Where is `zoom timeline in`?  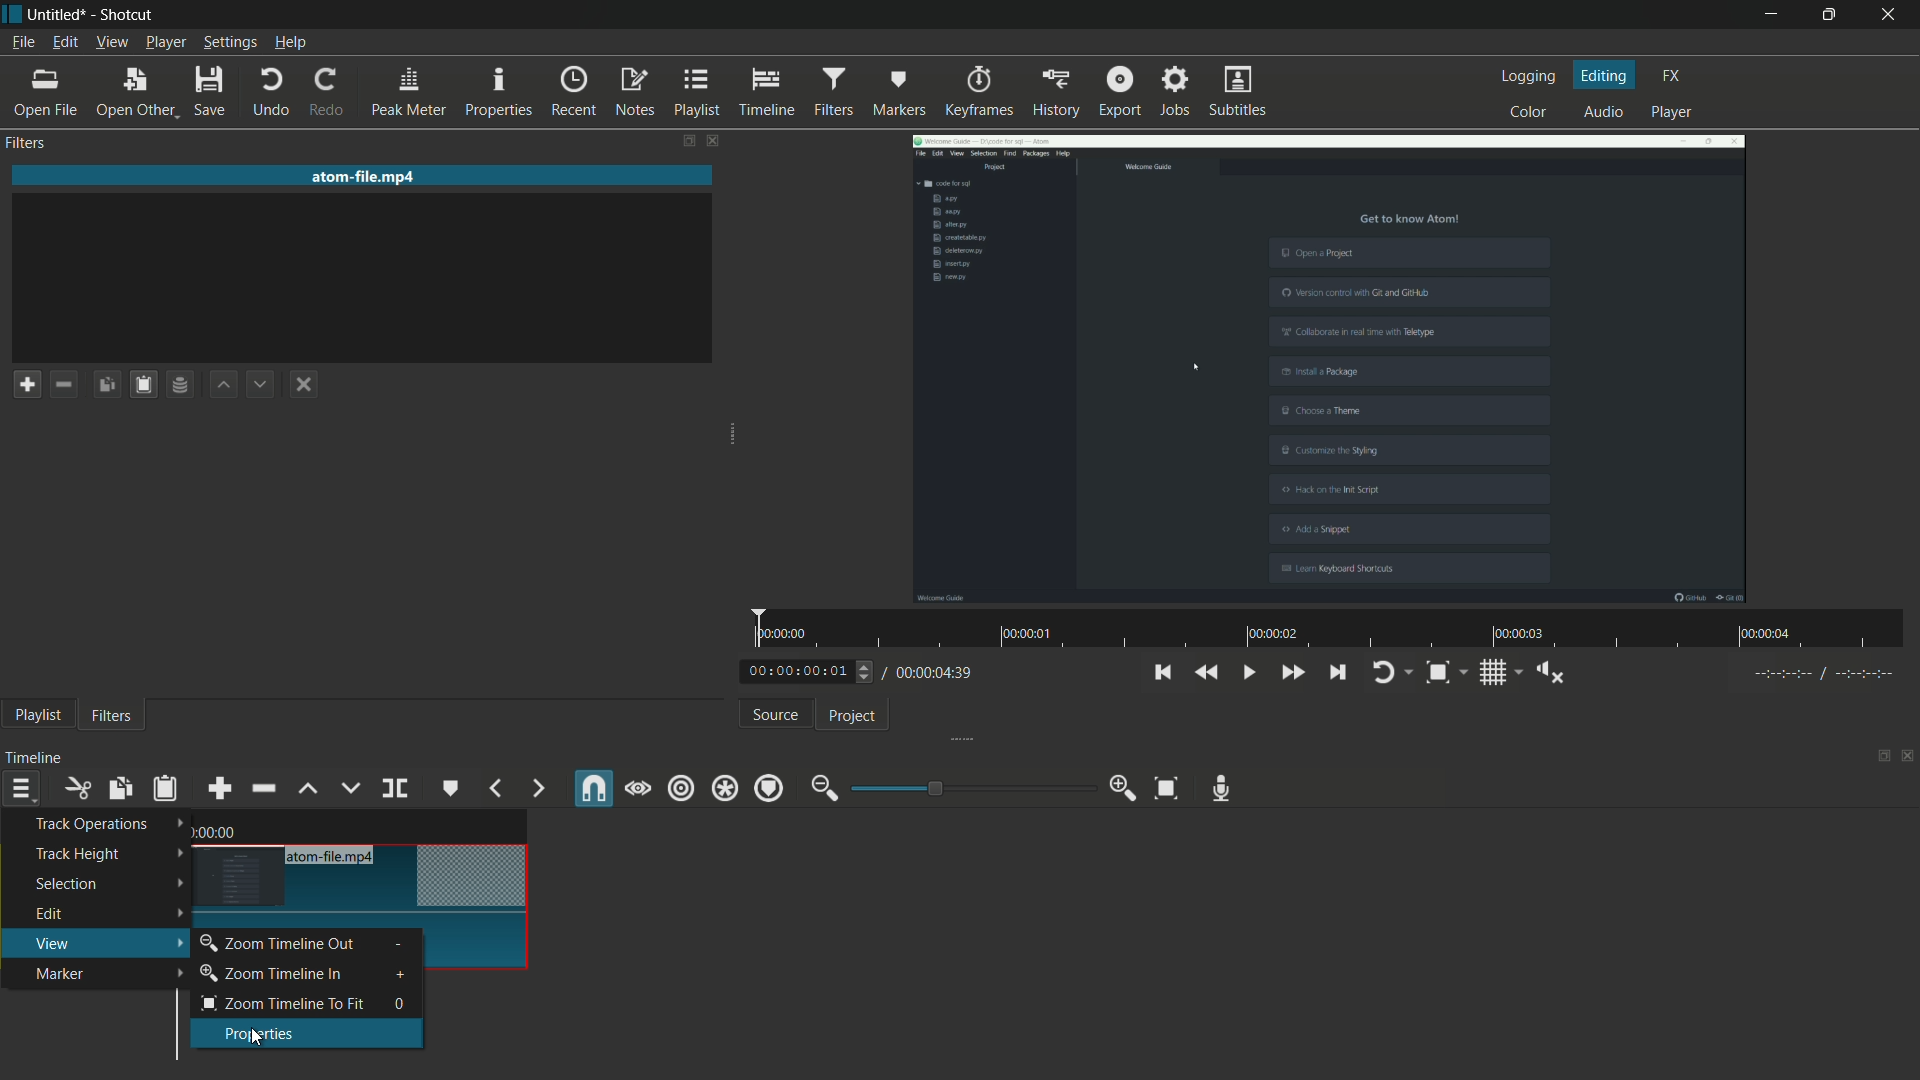 zoom timeline in is located at coordinates (279, 976).